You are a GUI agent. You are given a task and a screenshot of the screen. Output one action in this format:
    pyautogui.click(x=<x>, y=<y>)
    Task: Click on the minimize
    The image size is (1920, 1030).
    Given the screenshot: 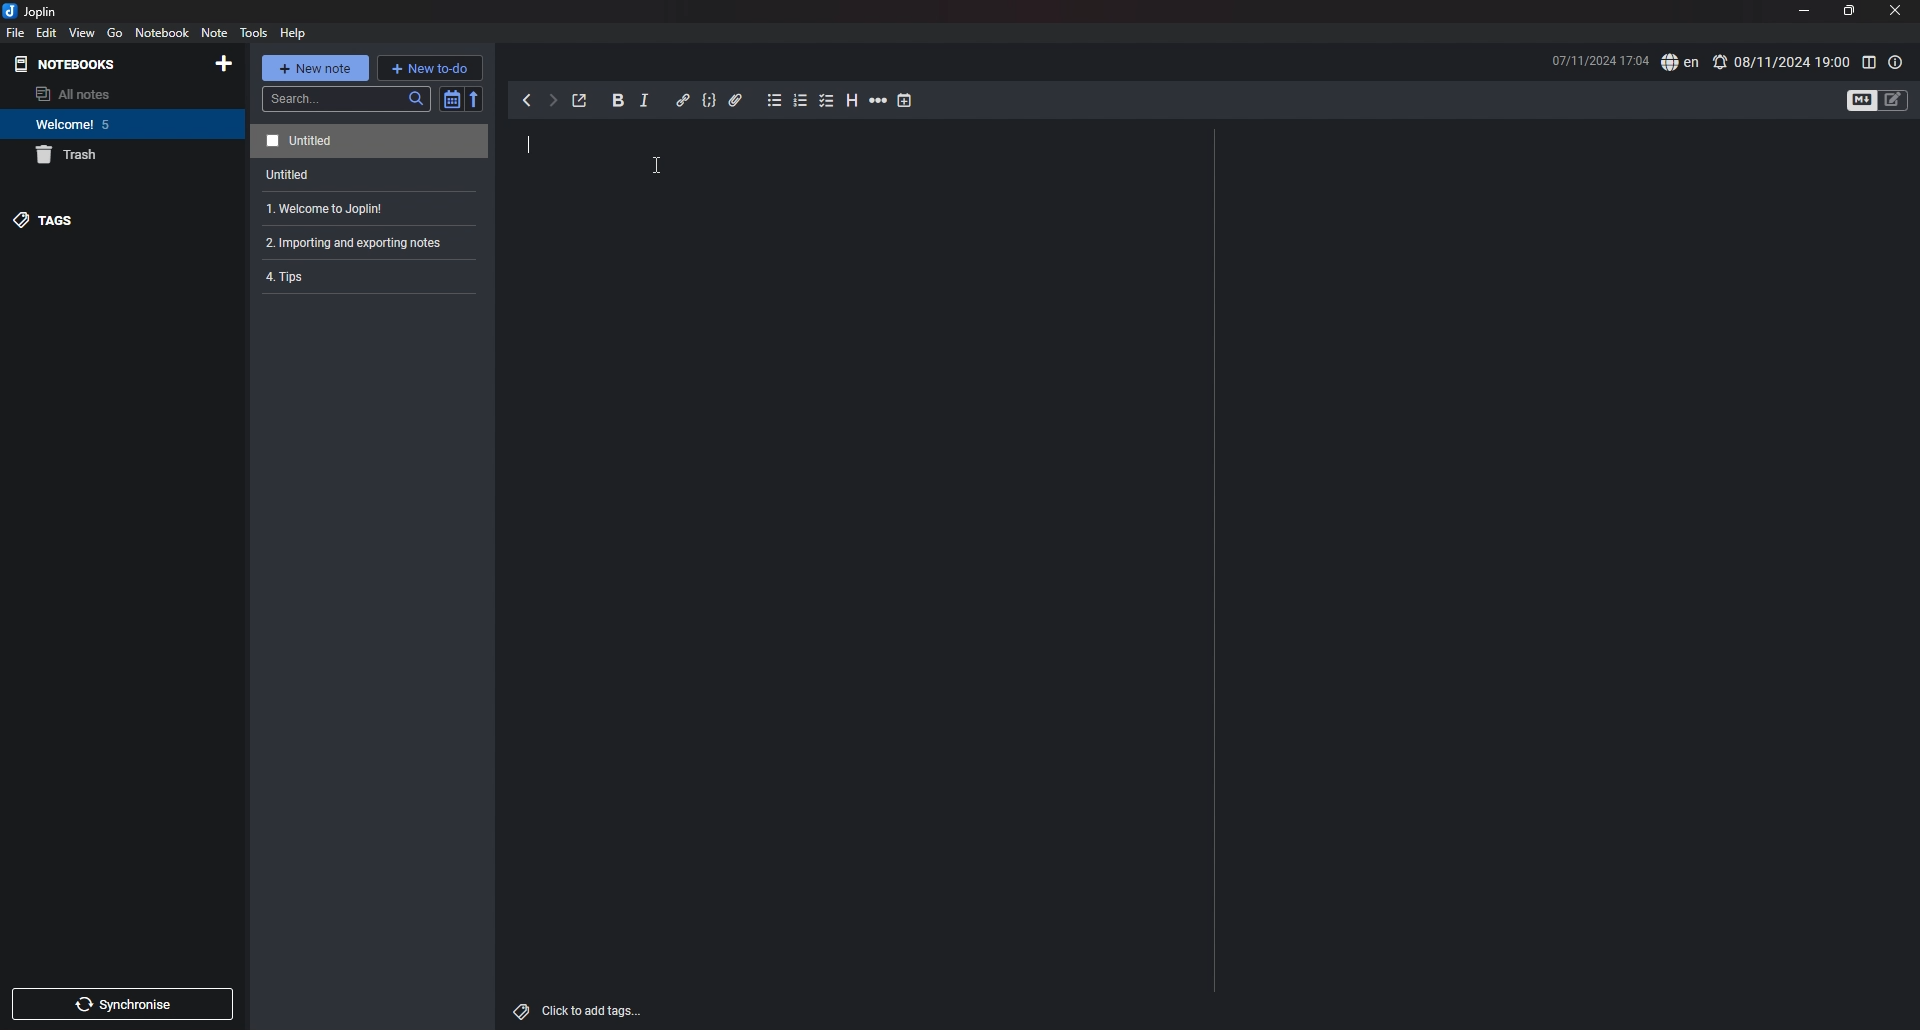 What is the action you would take?
    pyautogui.click(x=1802, y=10)
    